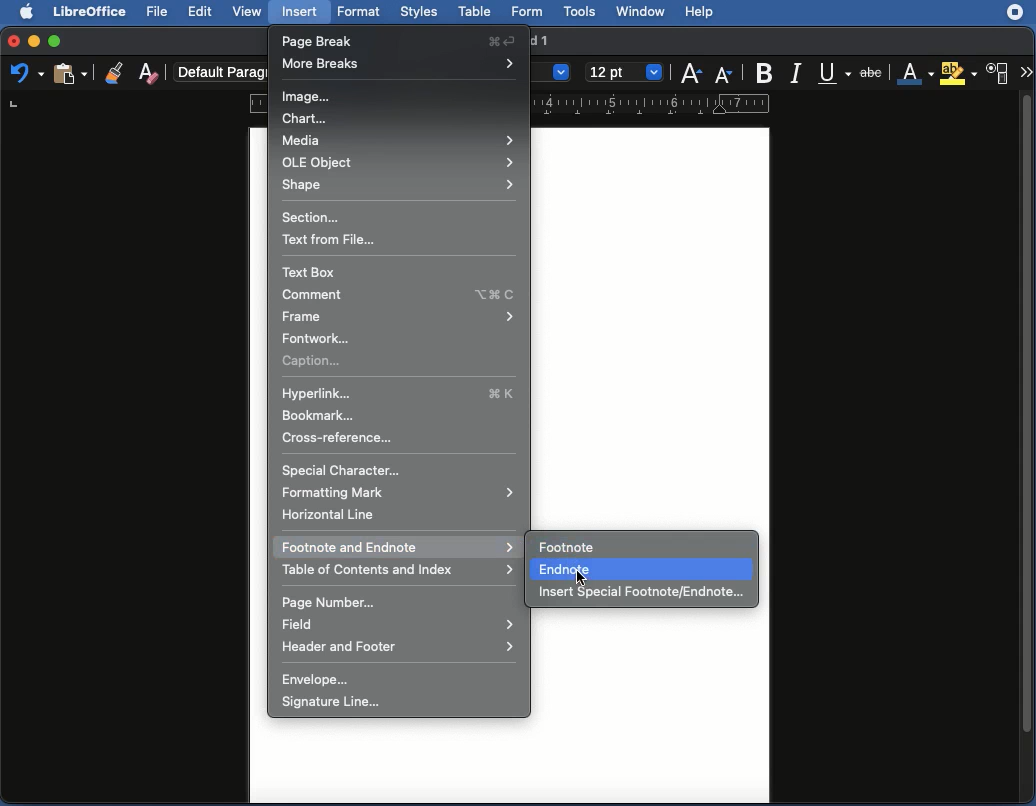 This screenshot has height=806, width=1036. I want to click on Text from file, so click(330, 239).